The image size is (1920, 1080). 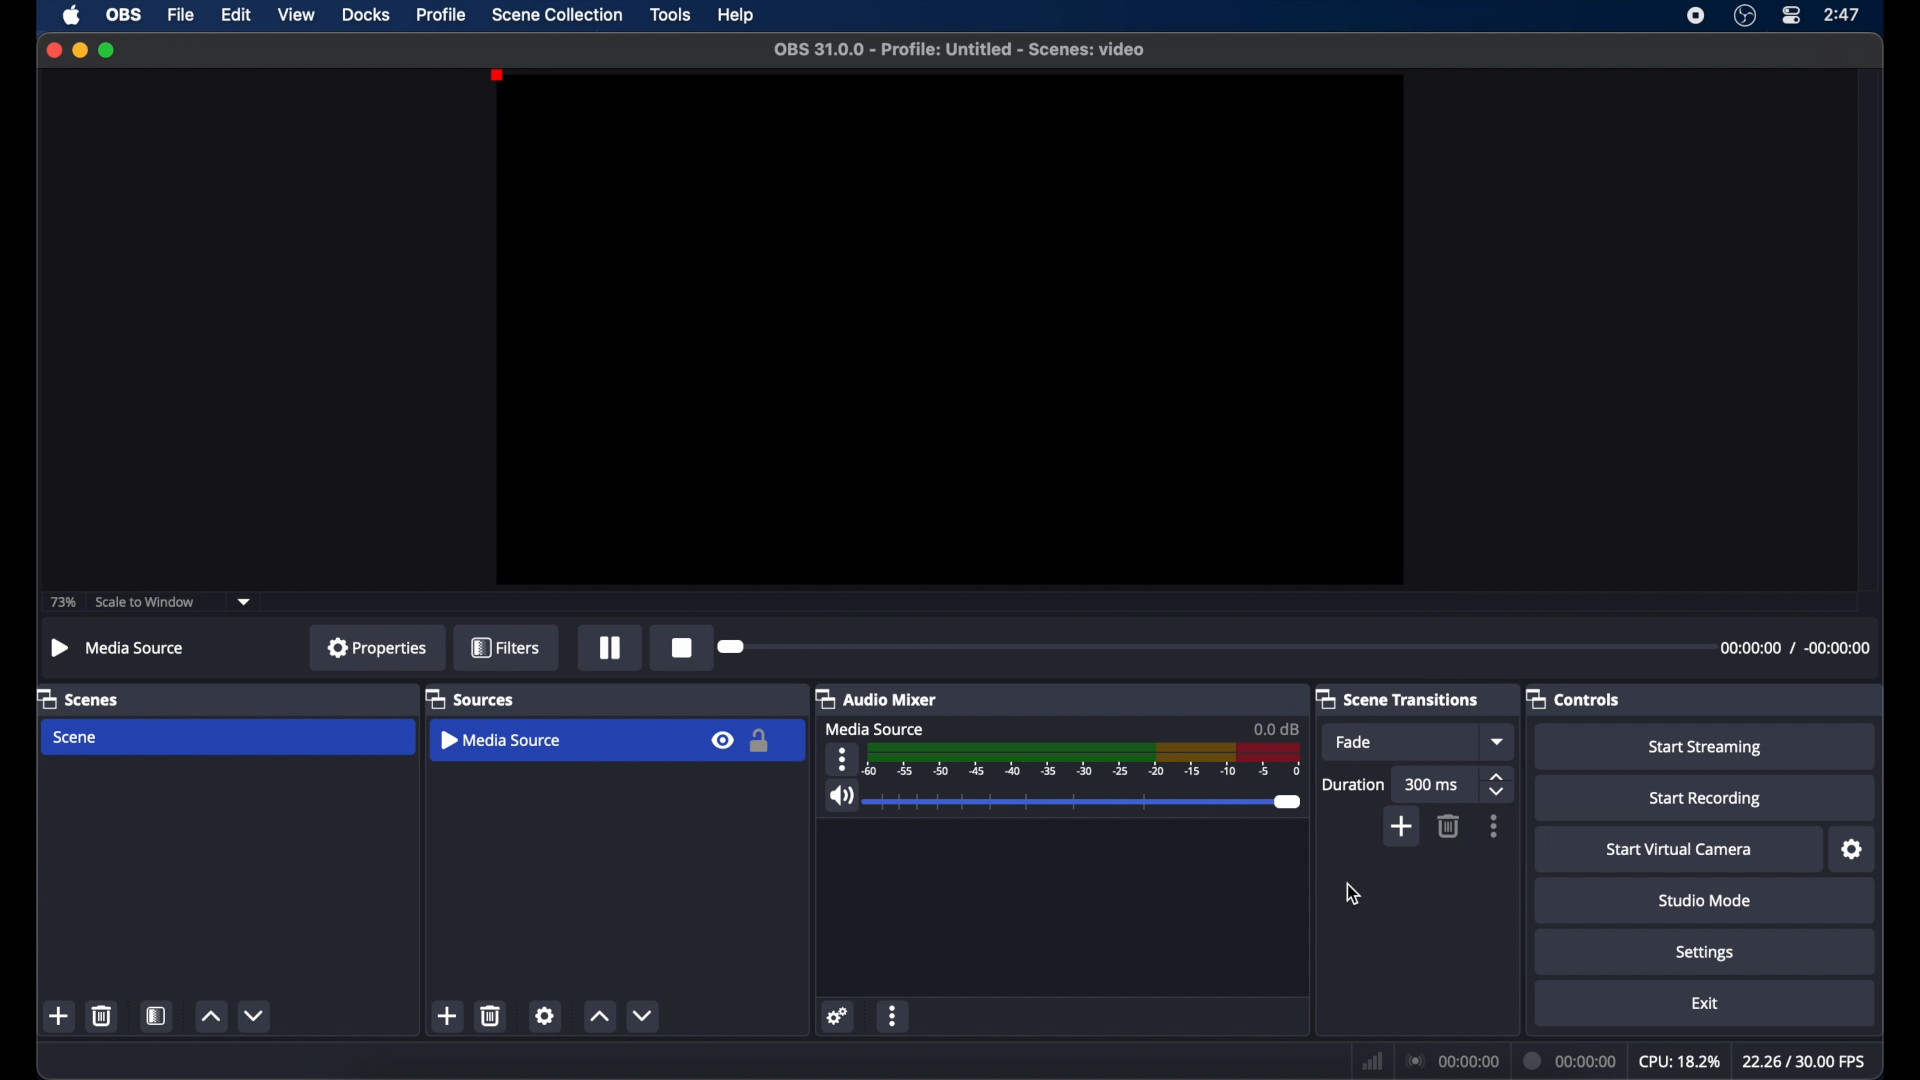 I want to click on delete, so click(x=102, y=1015).